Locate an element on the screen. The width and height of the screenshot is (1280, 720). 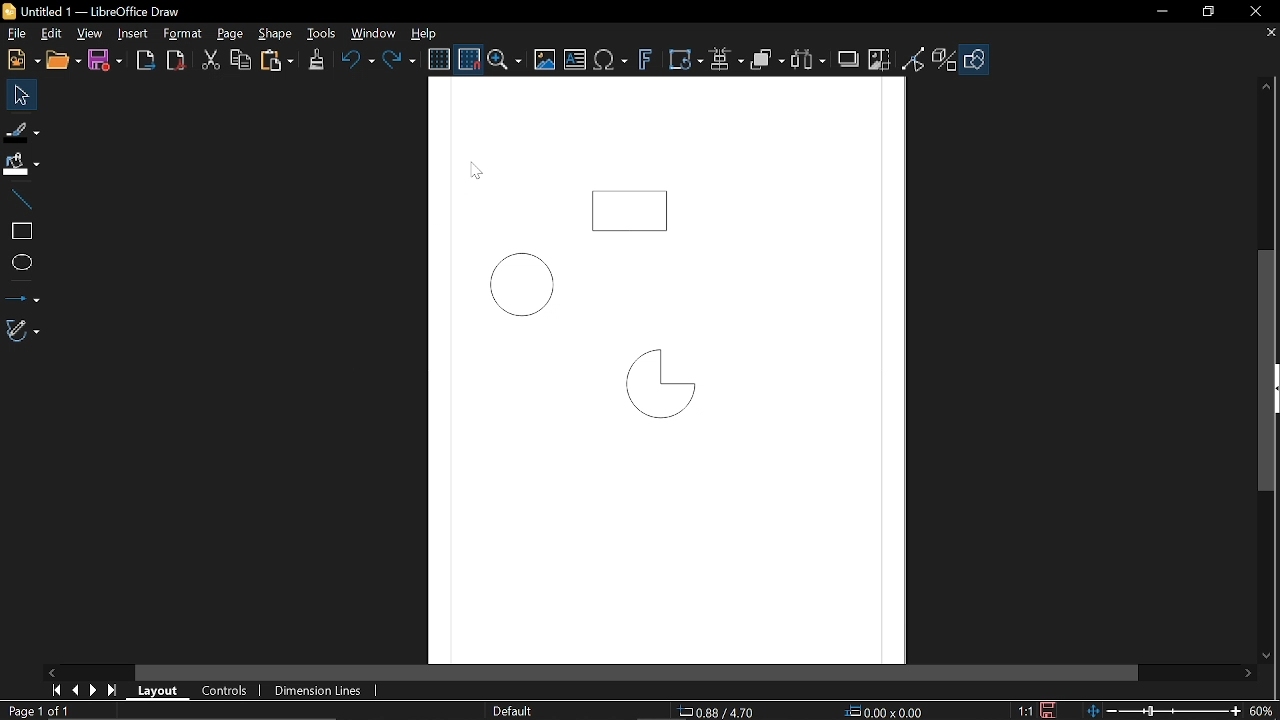
60% (Current zoom) is located at coordinates (1261, 710).